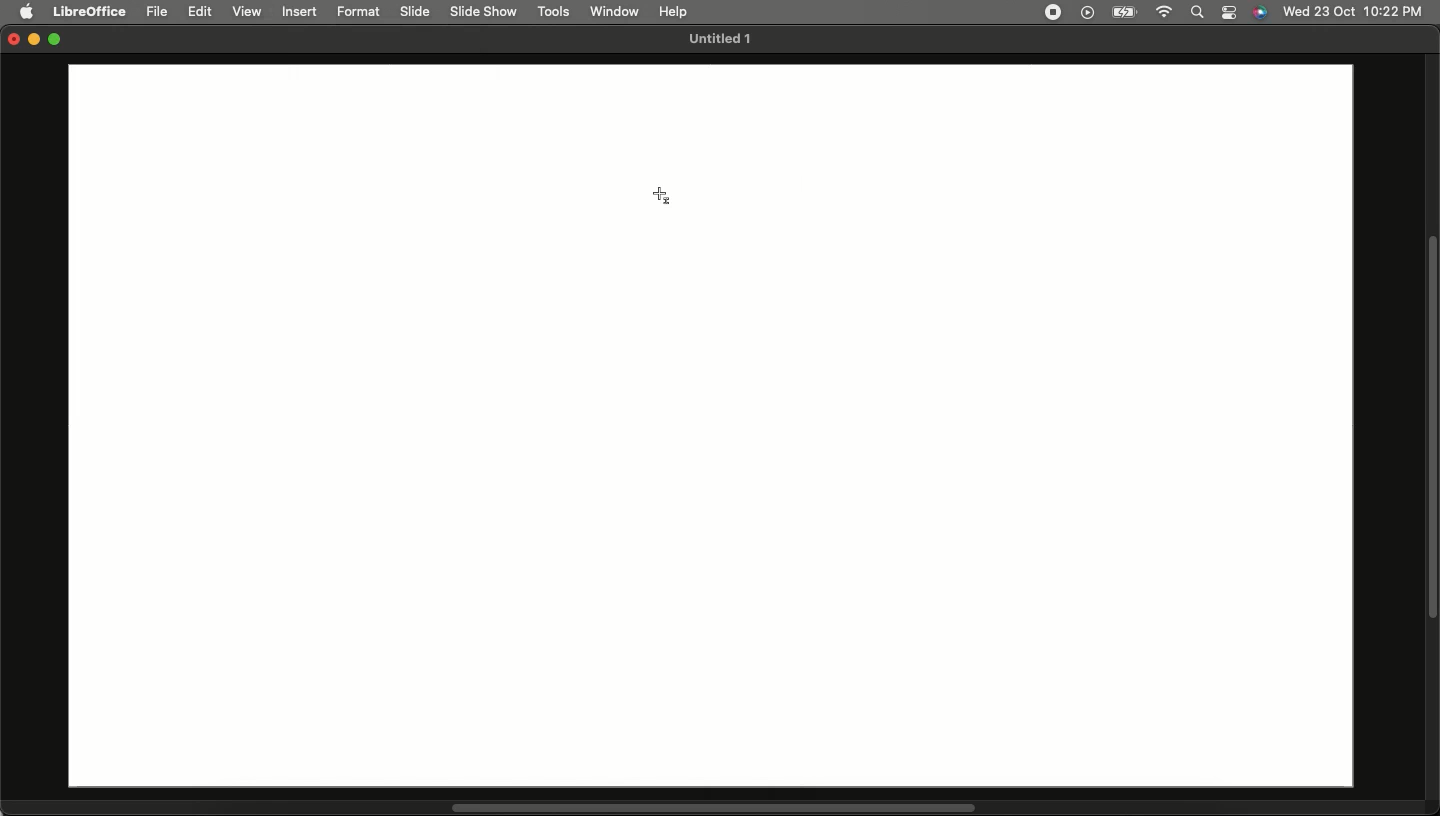  Describe the element at coordinates (90, 9) in the screenshot. I see `LibreOffice` at that location.